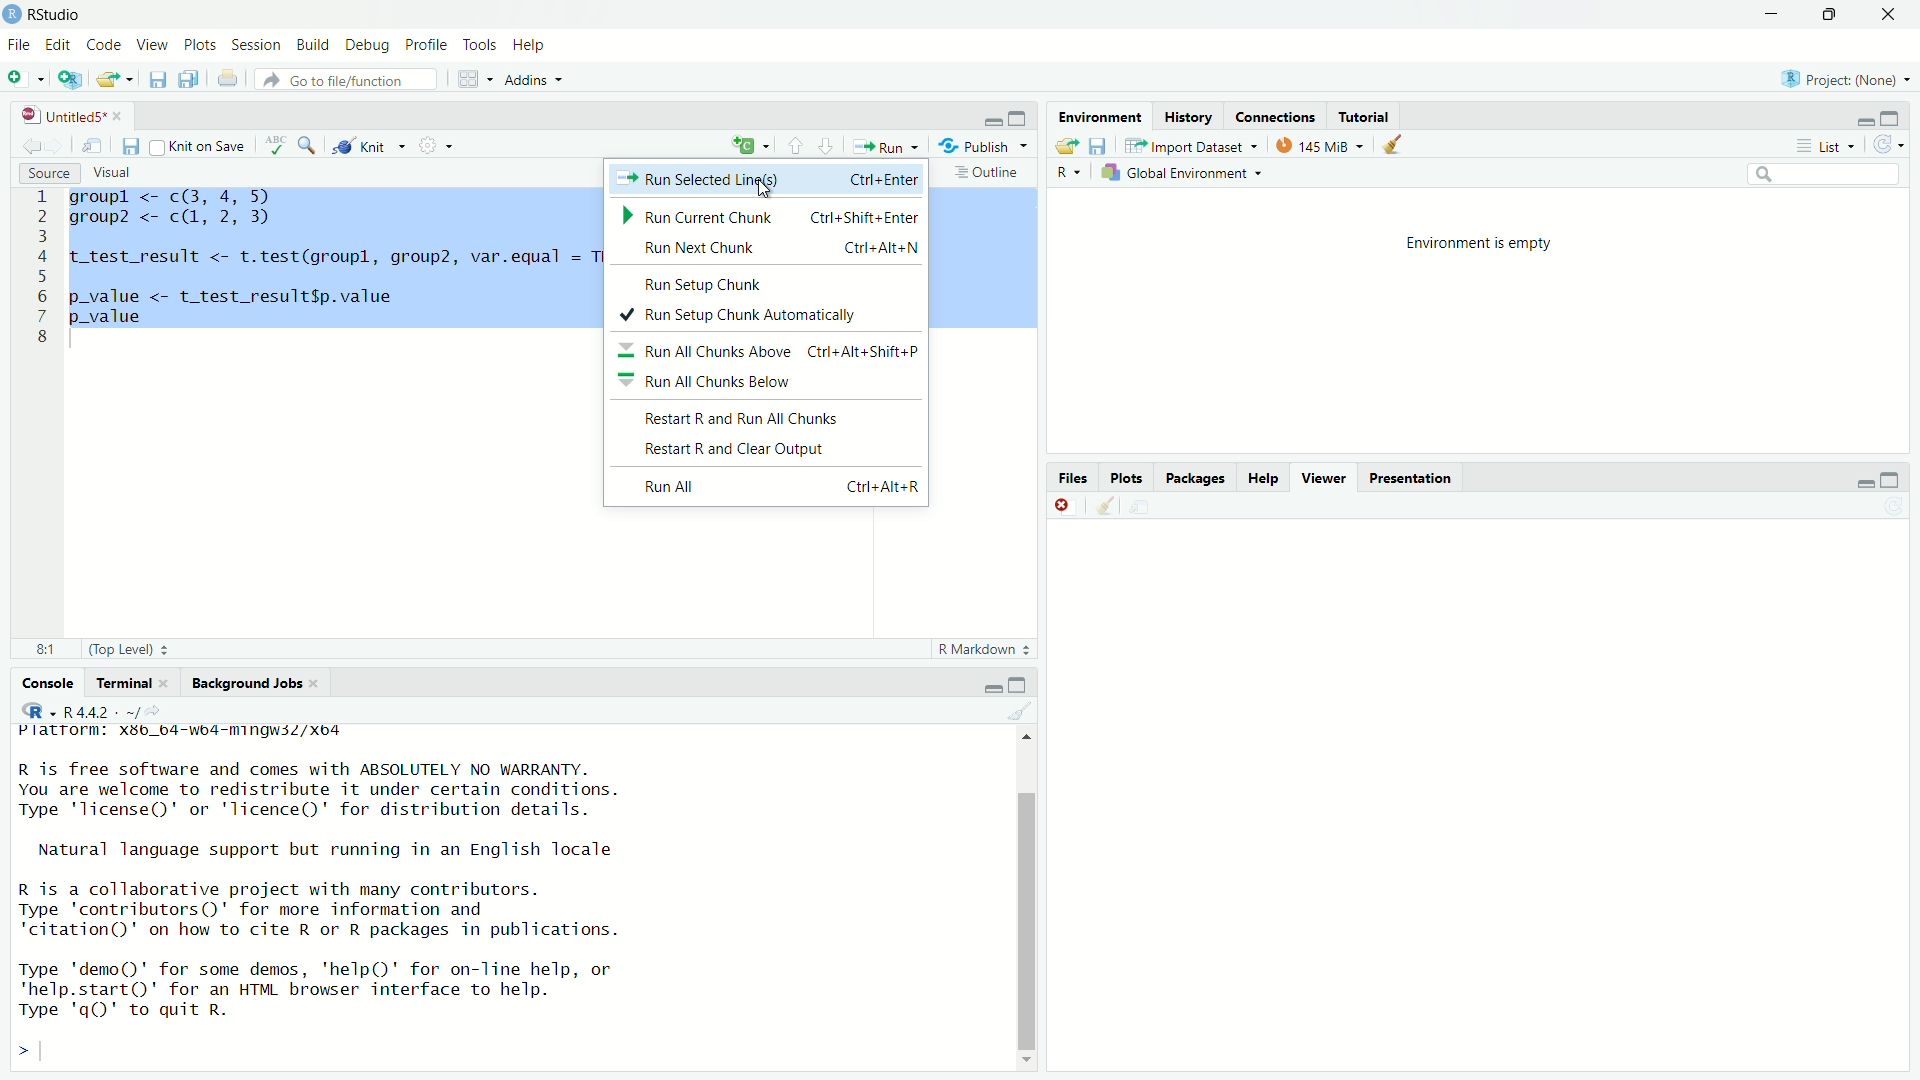 This screenshot has height=1080, width=1920. Describe the element at coordinates (200, 42) in the screenshot. I see `Plots` at that location.